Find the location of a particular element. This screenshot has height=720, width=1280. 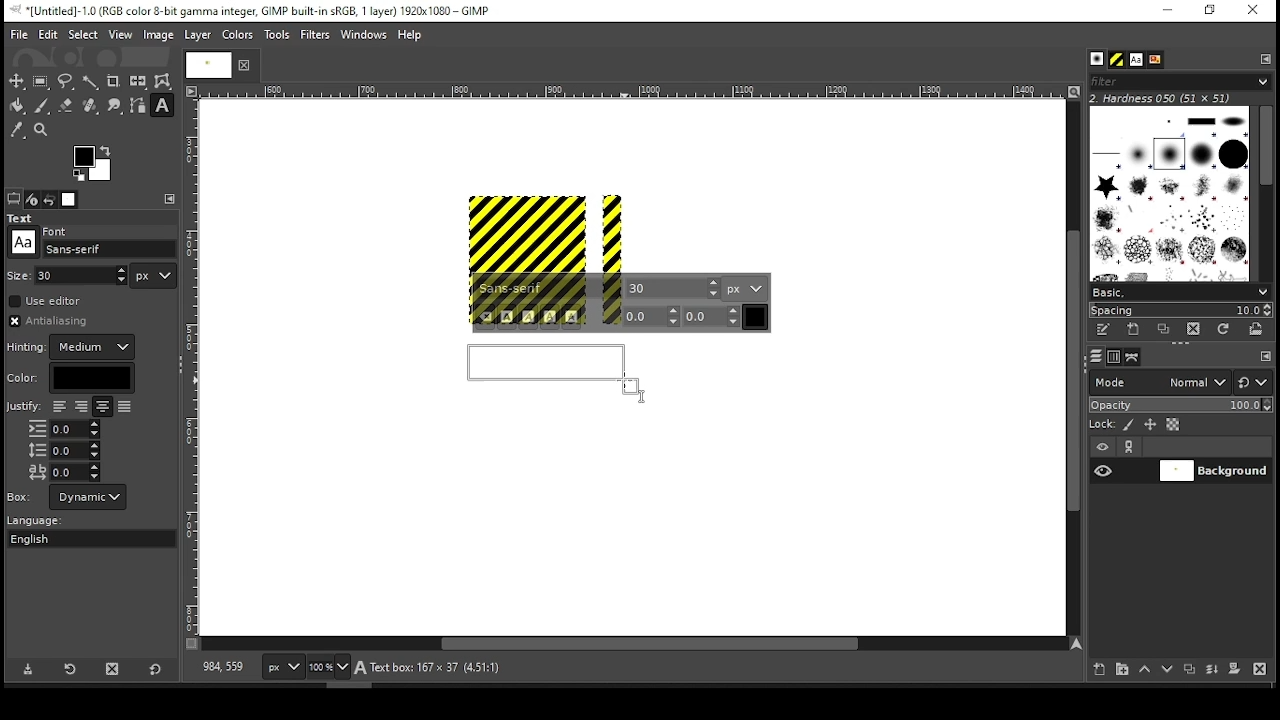

free selection tool is located at coordinates (68, 82).